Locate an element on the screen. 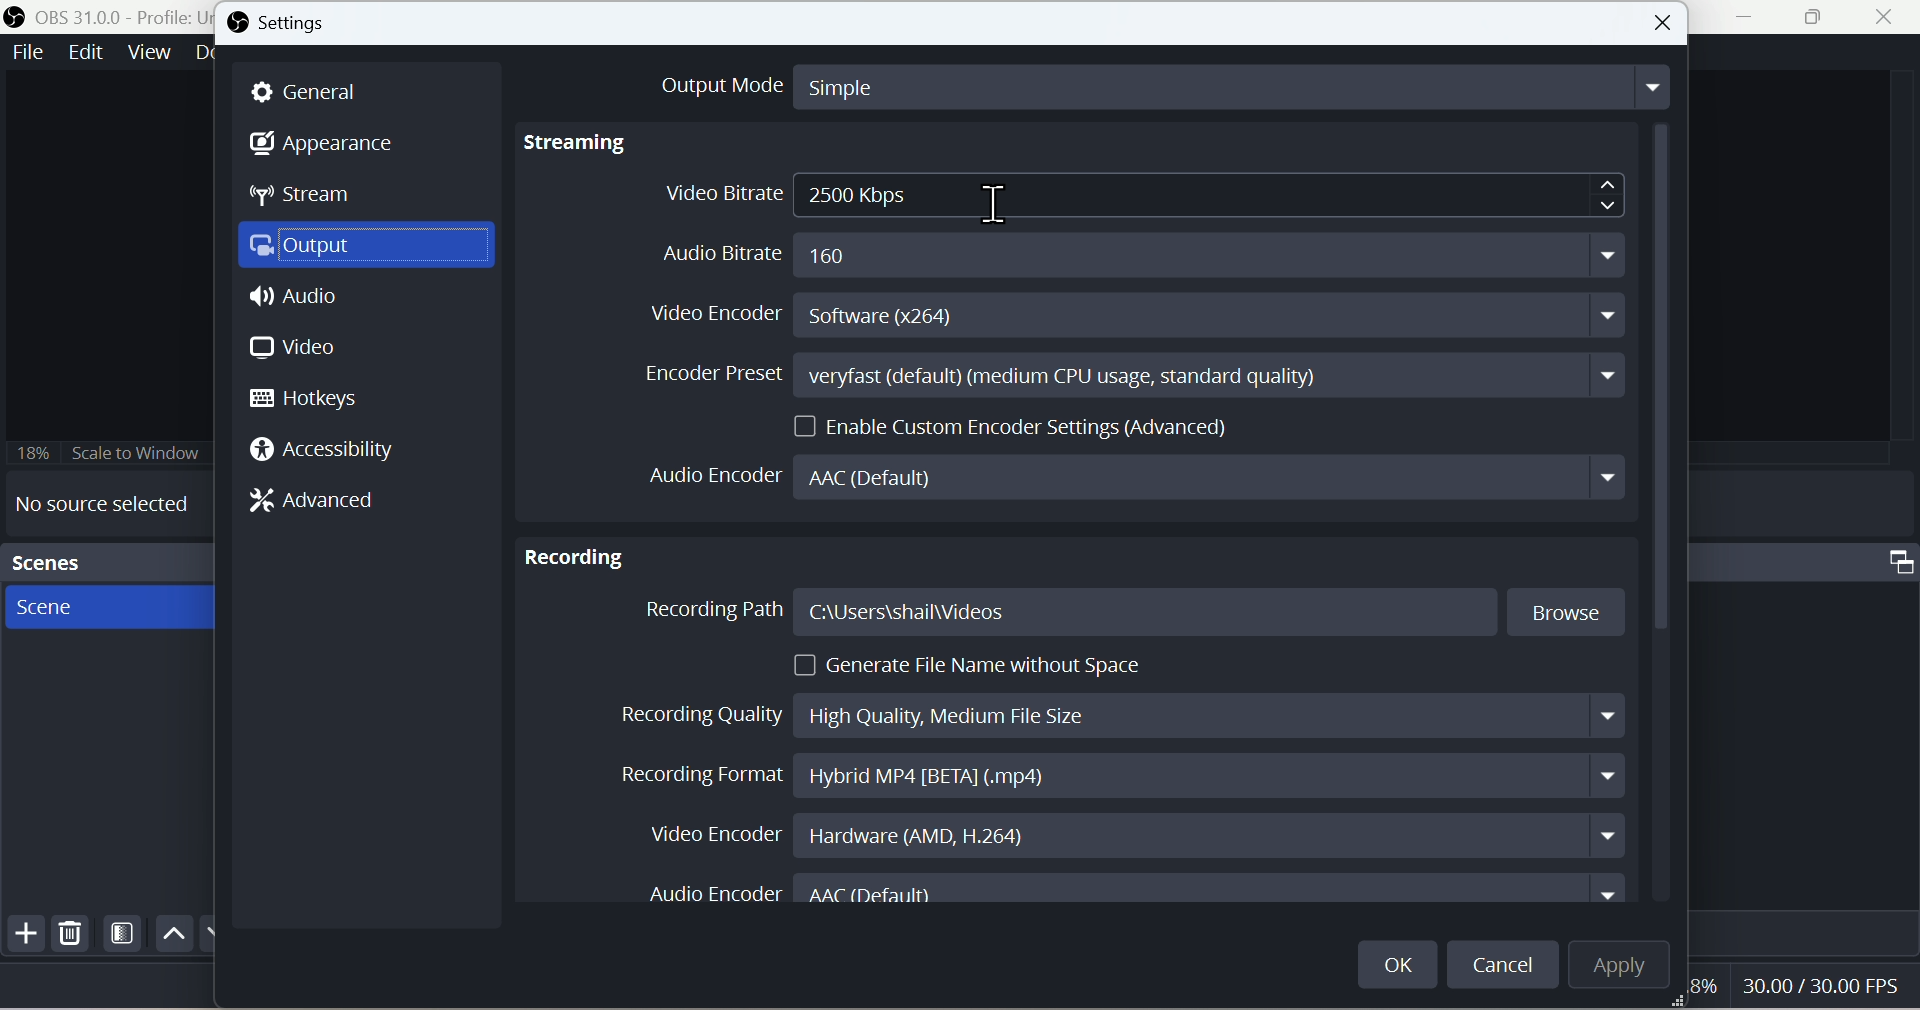  Video Encoder is located at coordinates (1139, 317).